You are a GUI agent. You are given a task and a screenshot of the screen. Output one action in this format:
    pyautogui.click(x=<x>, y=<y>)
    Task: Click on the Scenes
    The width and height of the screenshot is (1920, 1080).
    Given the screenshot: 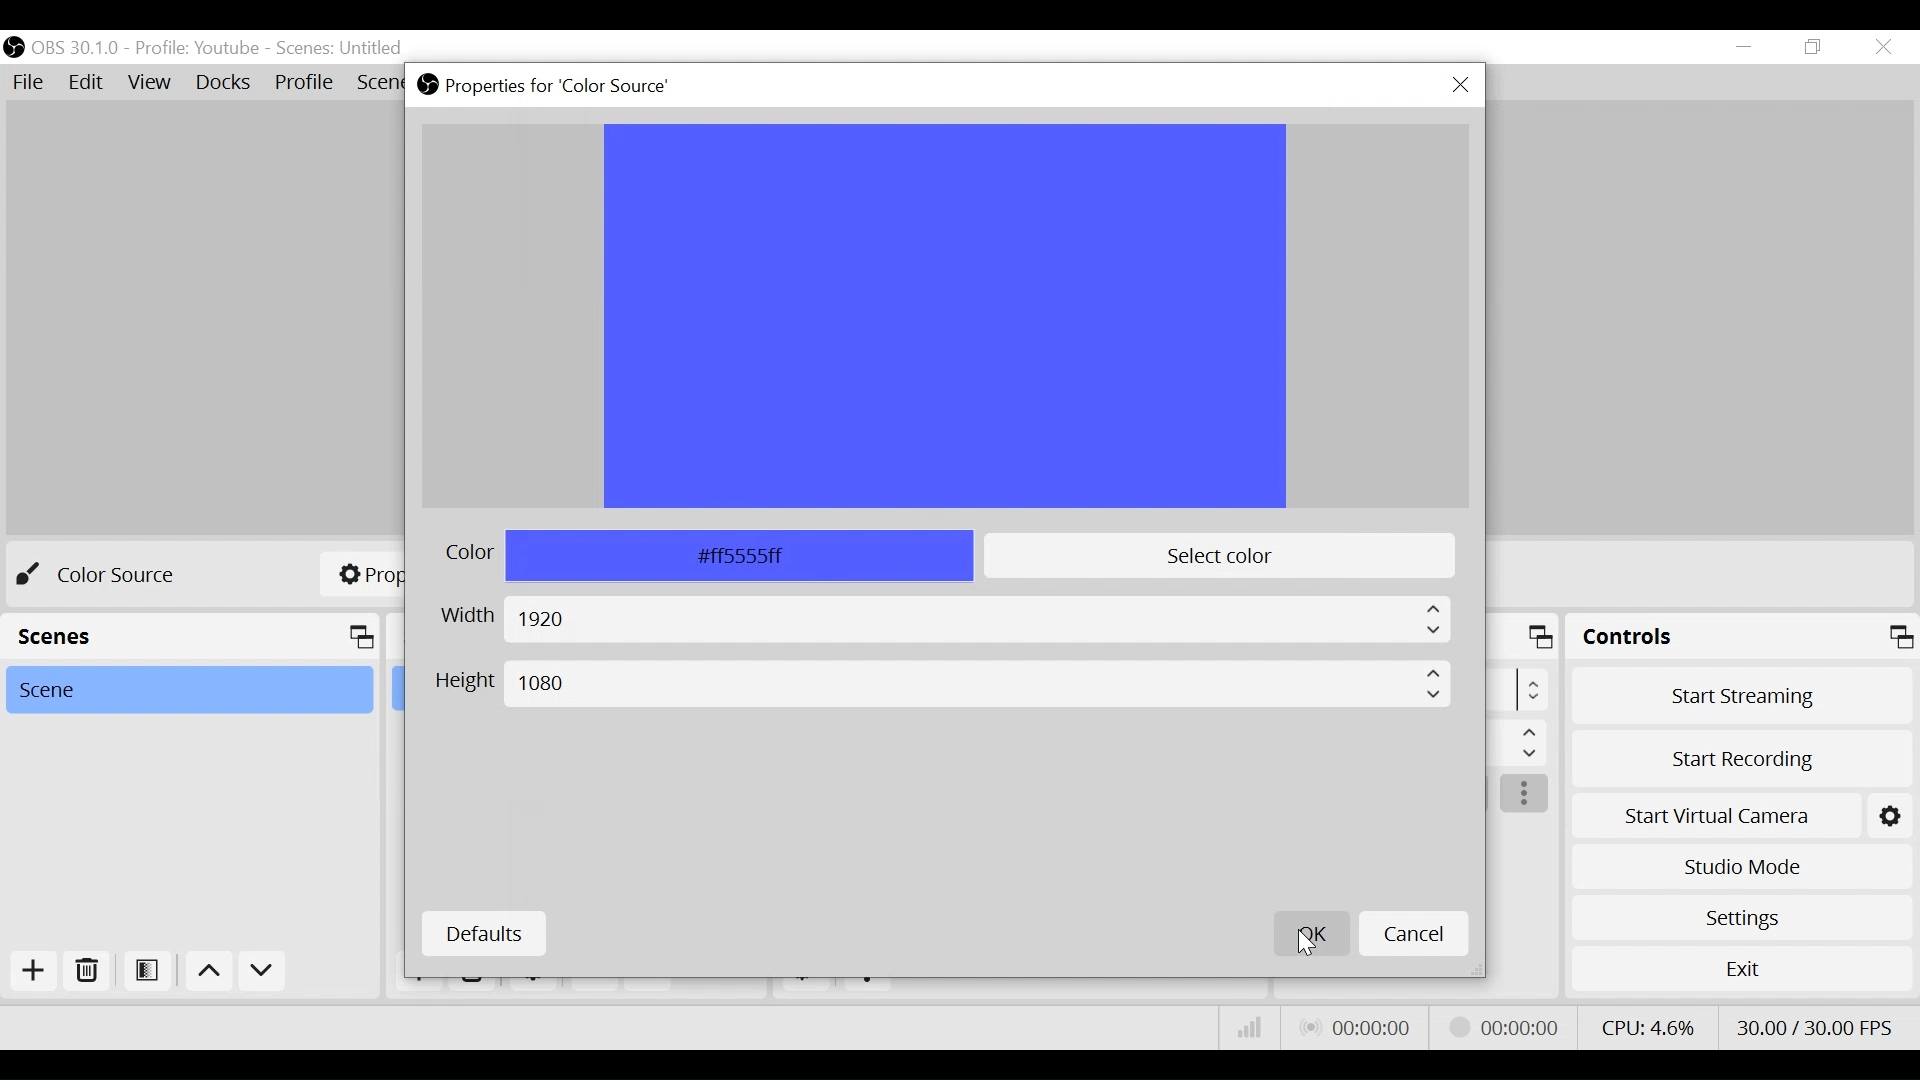 What is the action you would take?
    pyautogui.click(x=341, y=49)
    